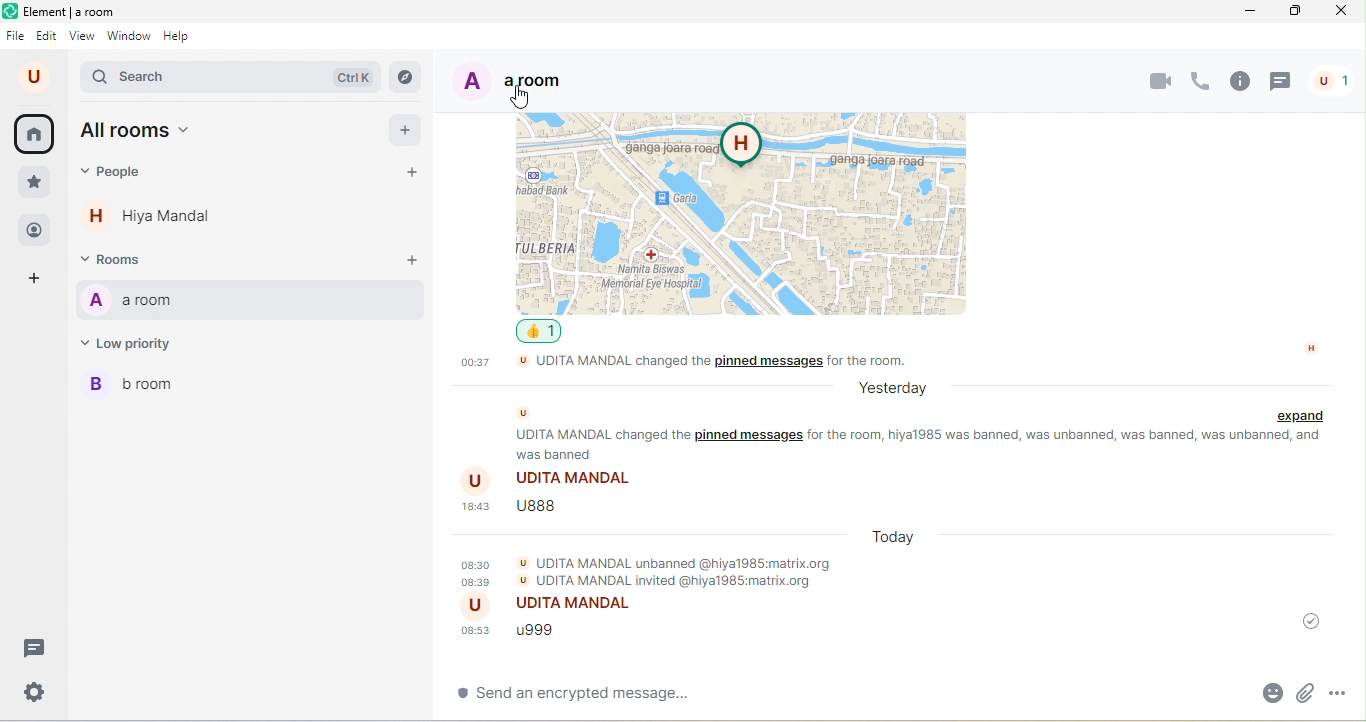  Describe the element at coordinates (1286, 78) in the screenshot. I see `threads` at that location.